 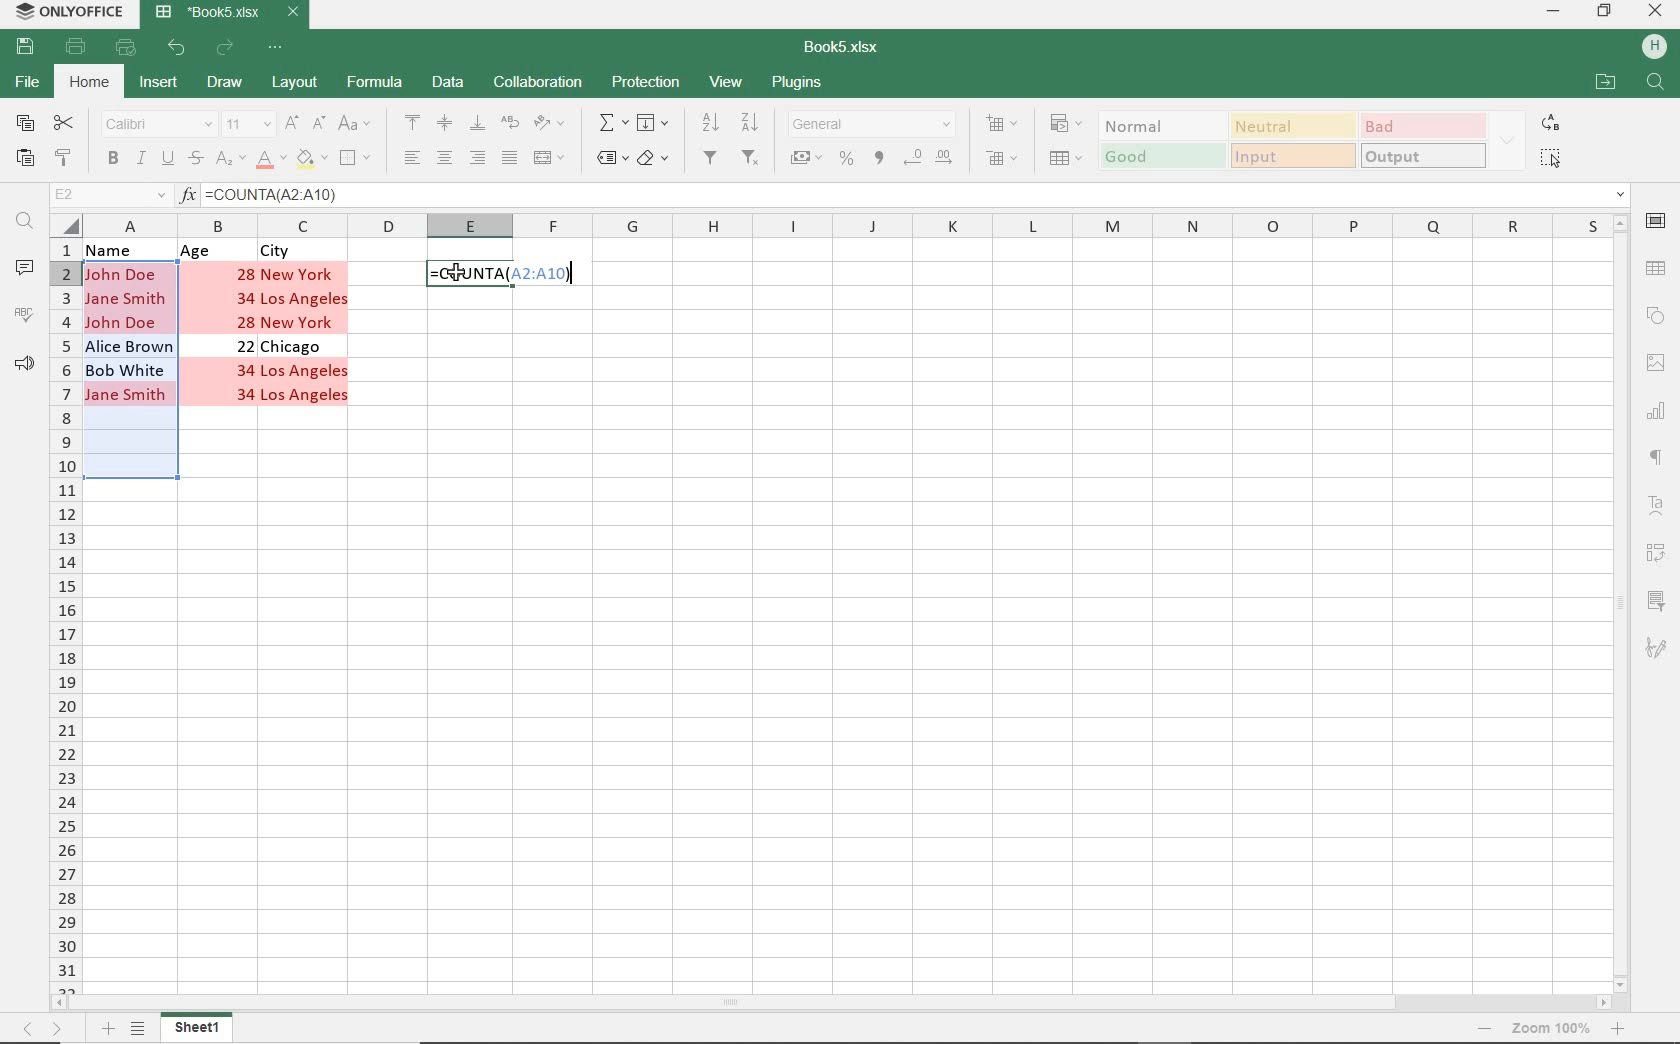 What do you see at coordinates (112, 160) in the screenshot?
I see `BOLD` at bounding box center [112, 160].